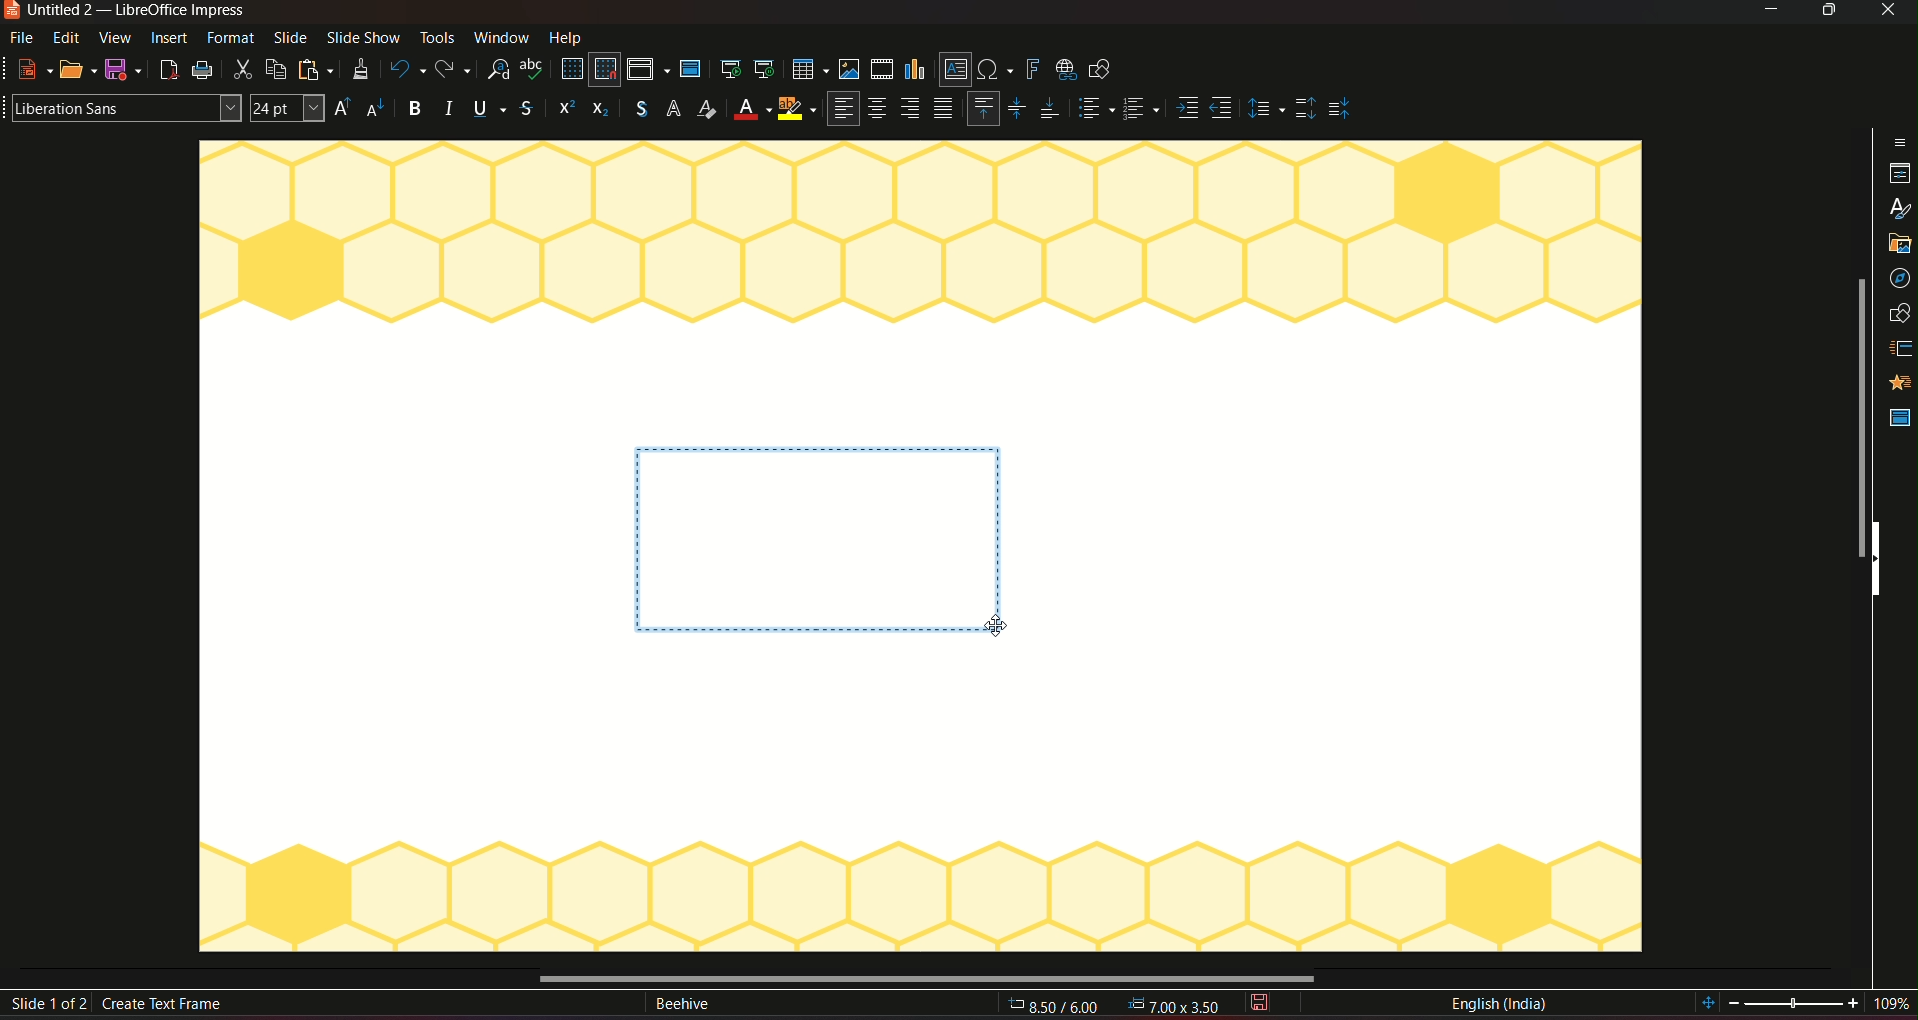 This screenshot has height=1020, width=1918. I want to click on align left, so click(842, 109).